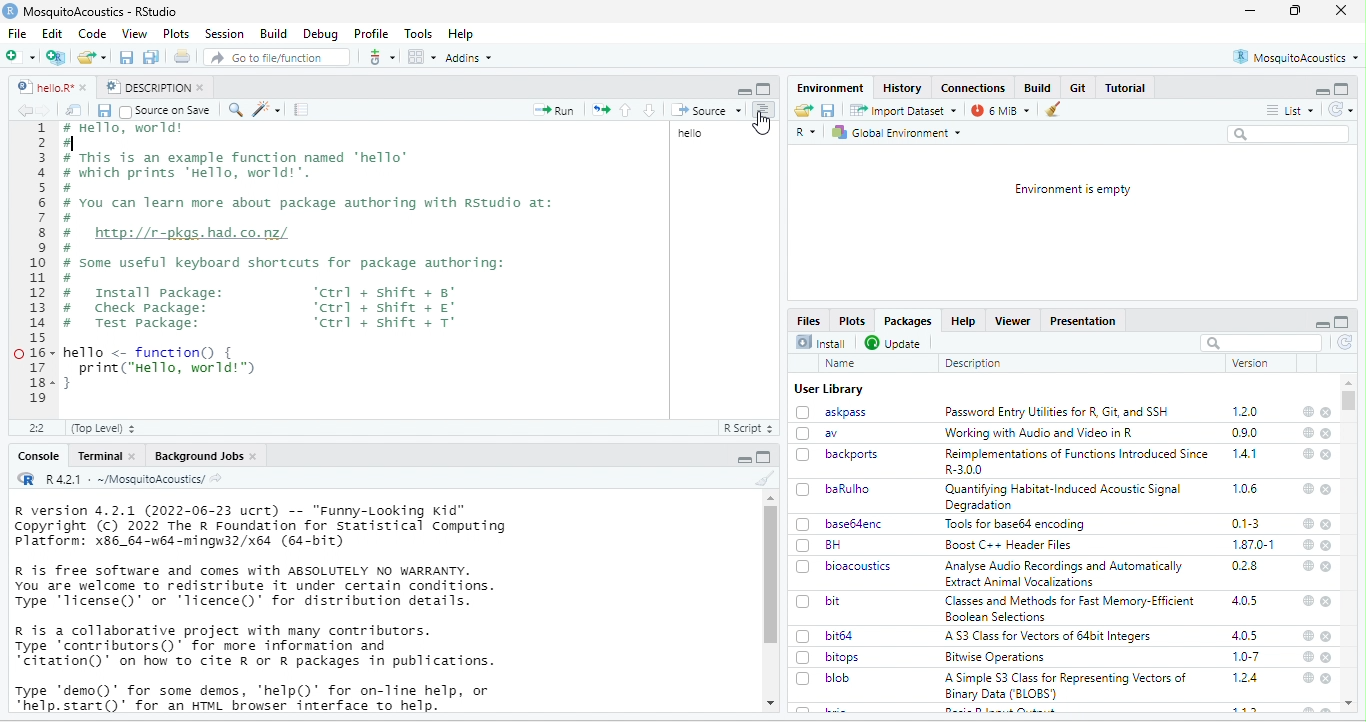  Describe the element at coordinates (1246, 411) in the screenshot. I see `1.2.0` at that location.